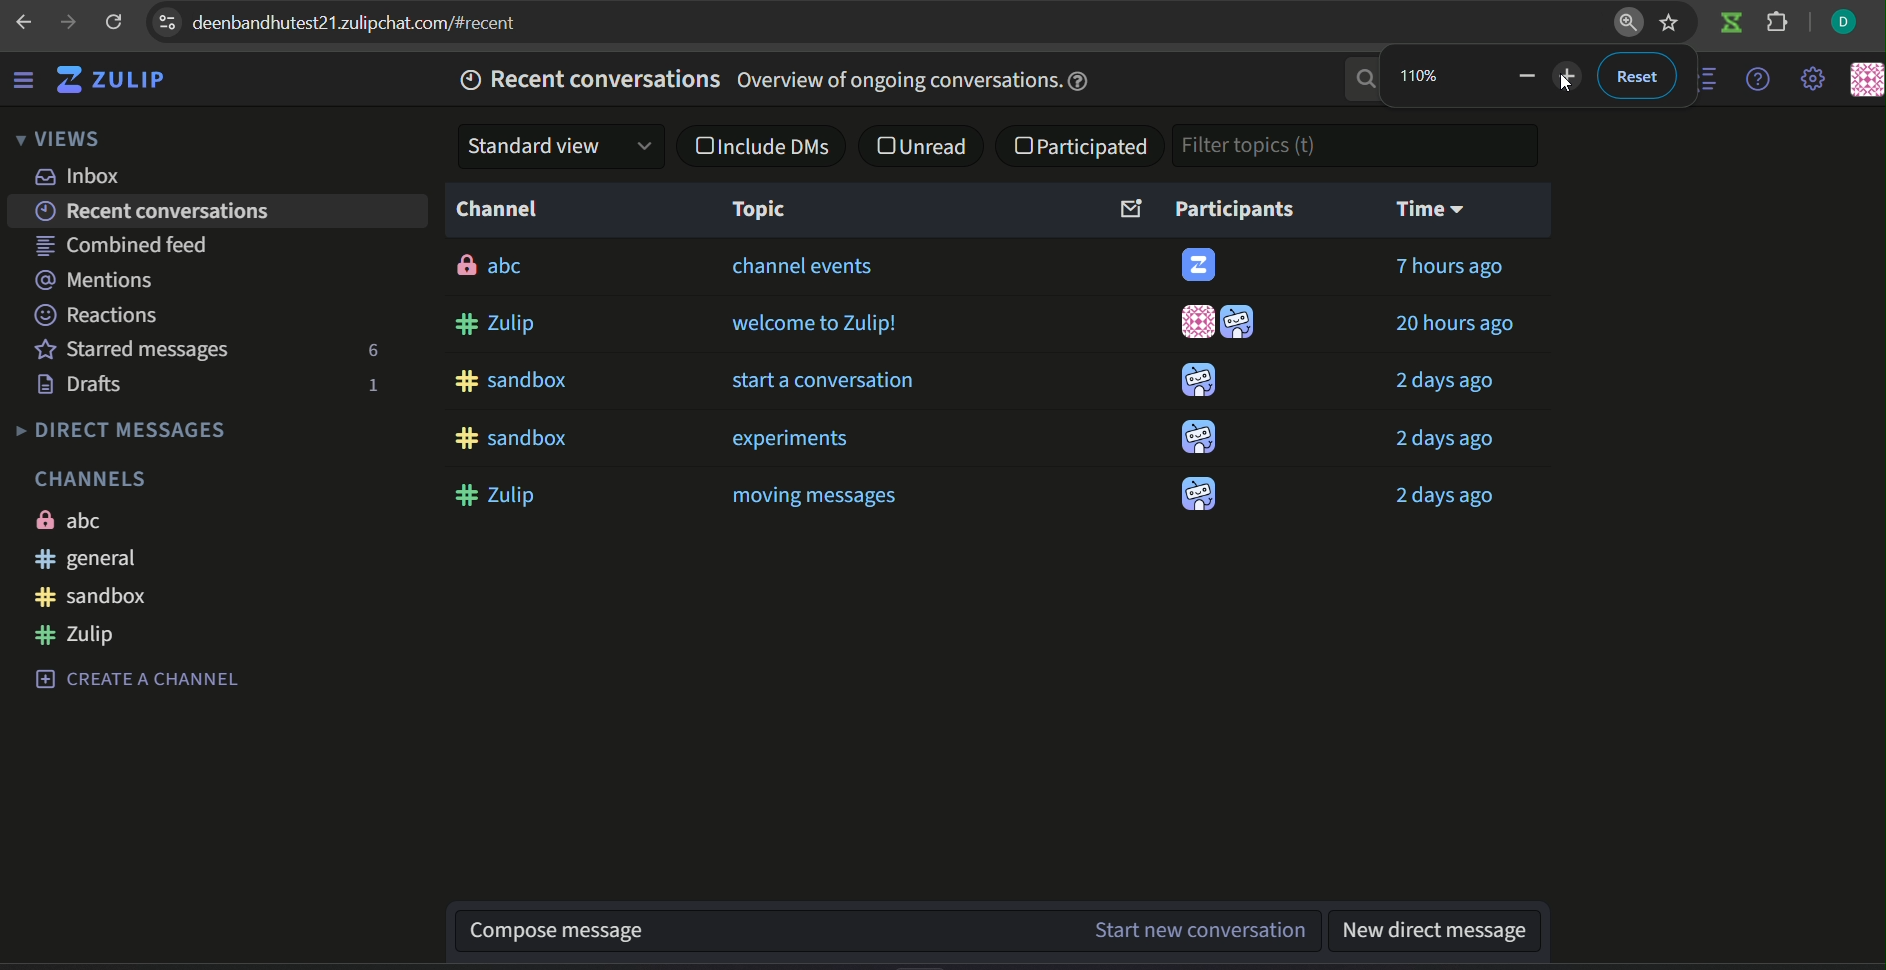 The height and width of the screenshot is (970, 1886). I want to click on extension, so click(1778, 25).